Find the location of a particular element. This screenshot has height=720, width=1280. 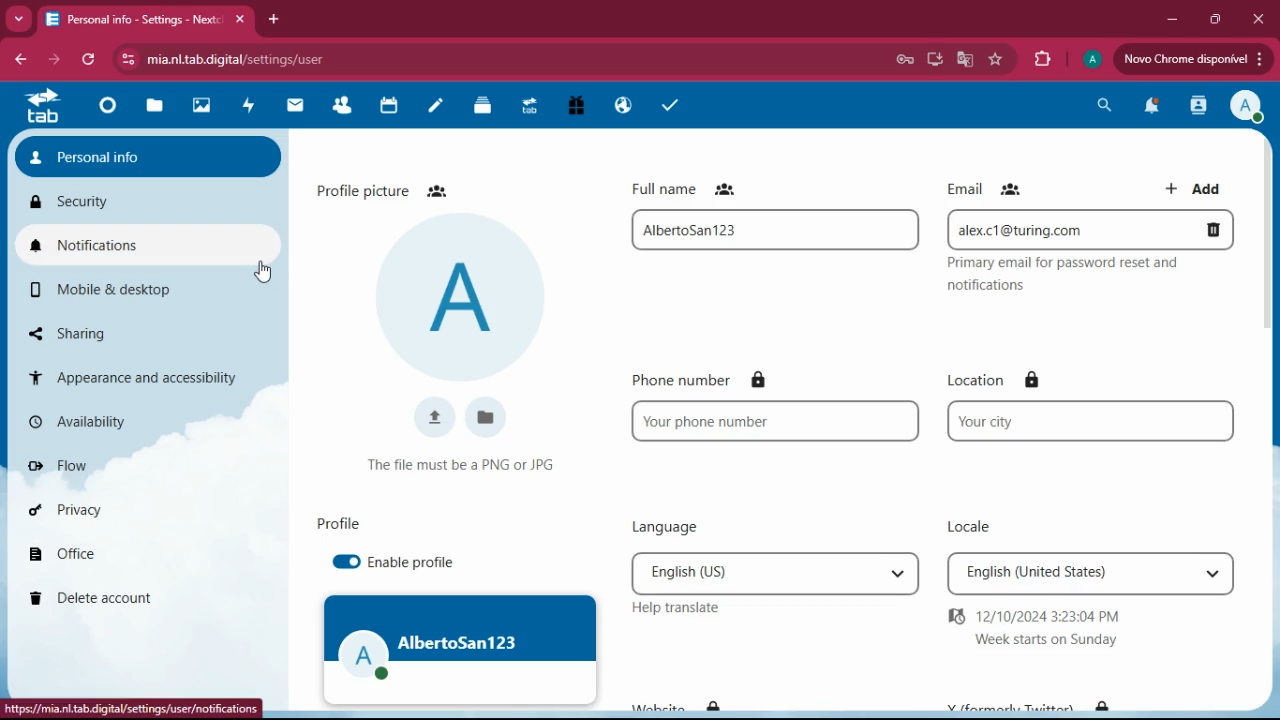

profile picture is located at coordinates (390, 189).